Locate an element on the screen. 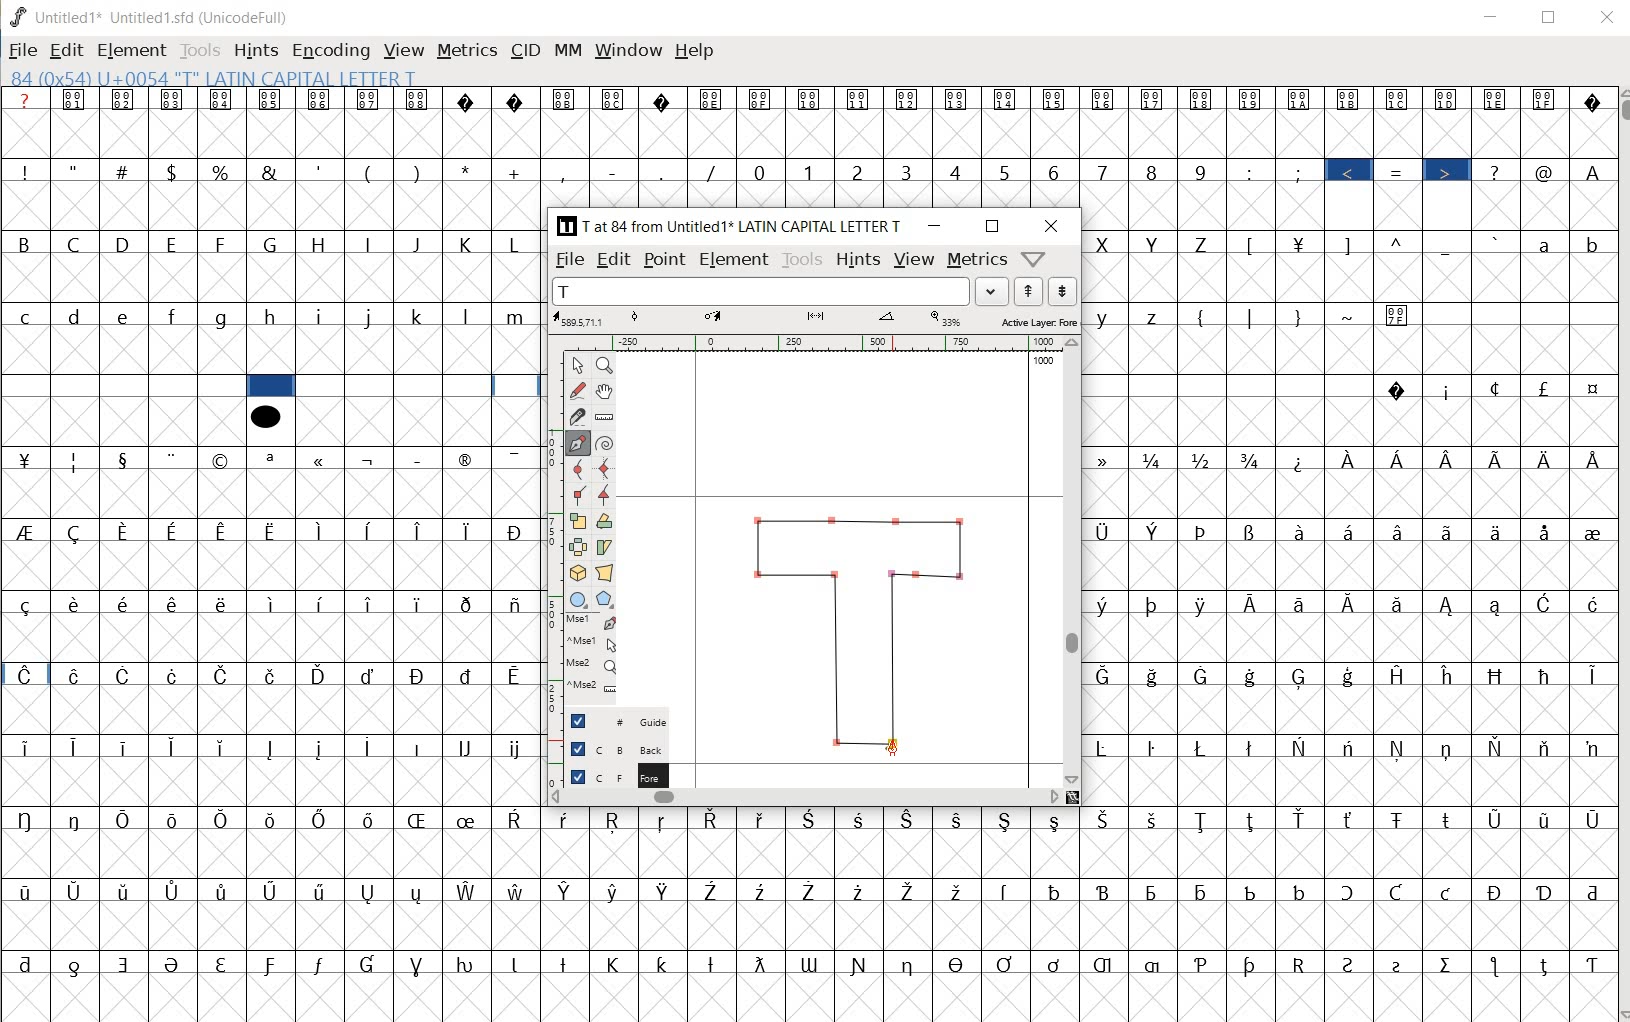 The width and height of the screenshot is (1630, 1022). Symbol is located at coordinates (273, 967).